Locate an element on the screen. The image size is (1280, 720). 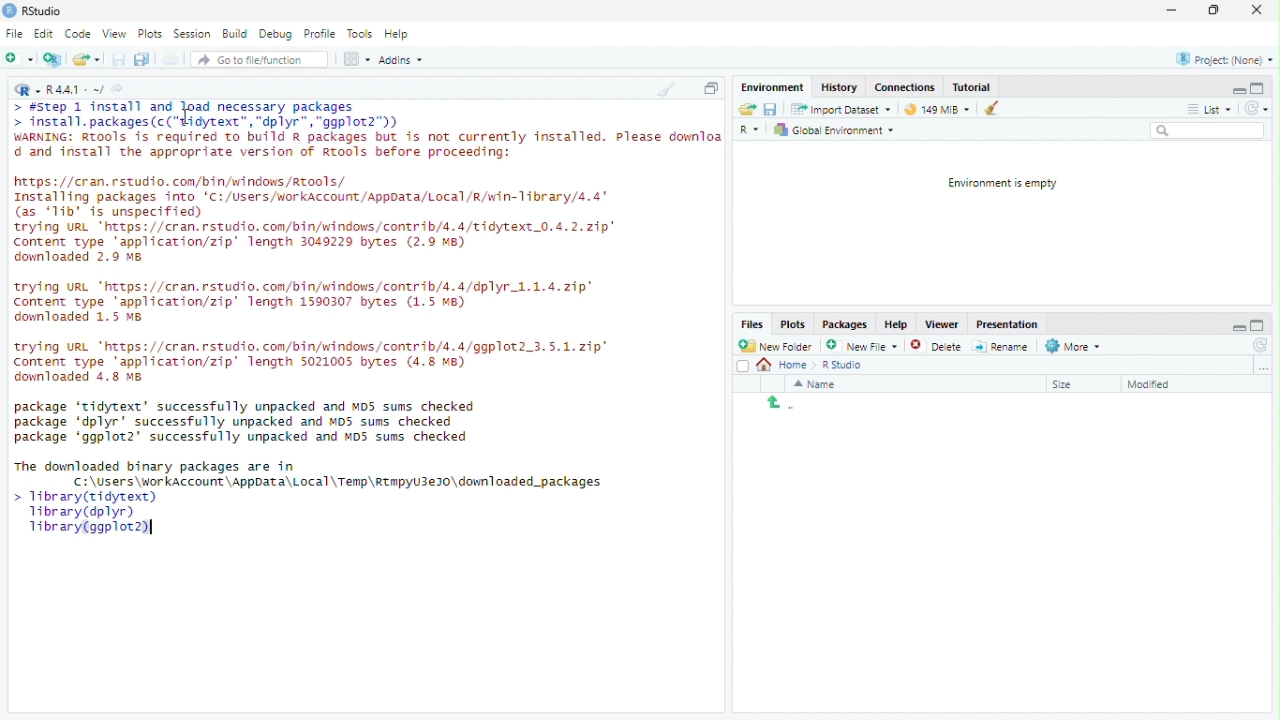
Name is located at coordinates (817, 384).